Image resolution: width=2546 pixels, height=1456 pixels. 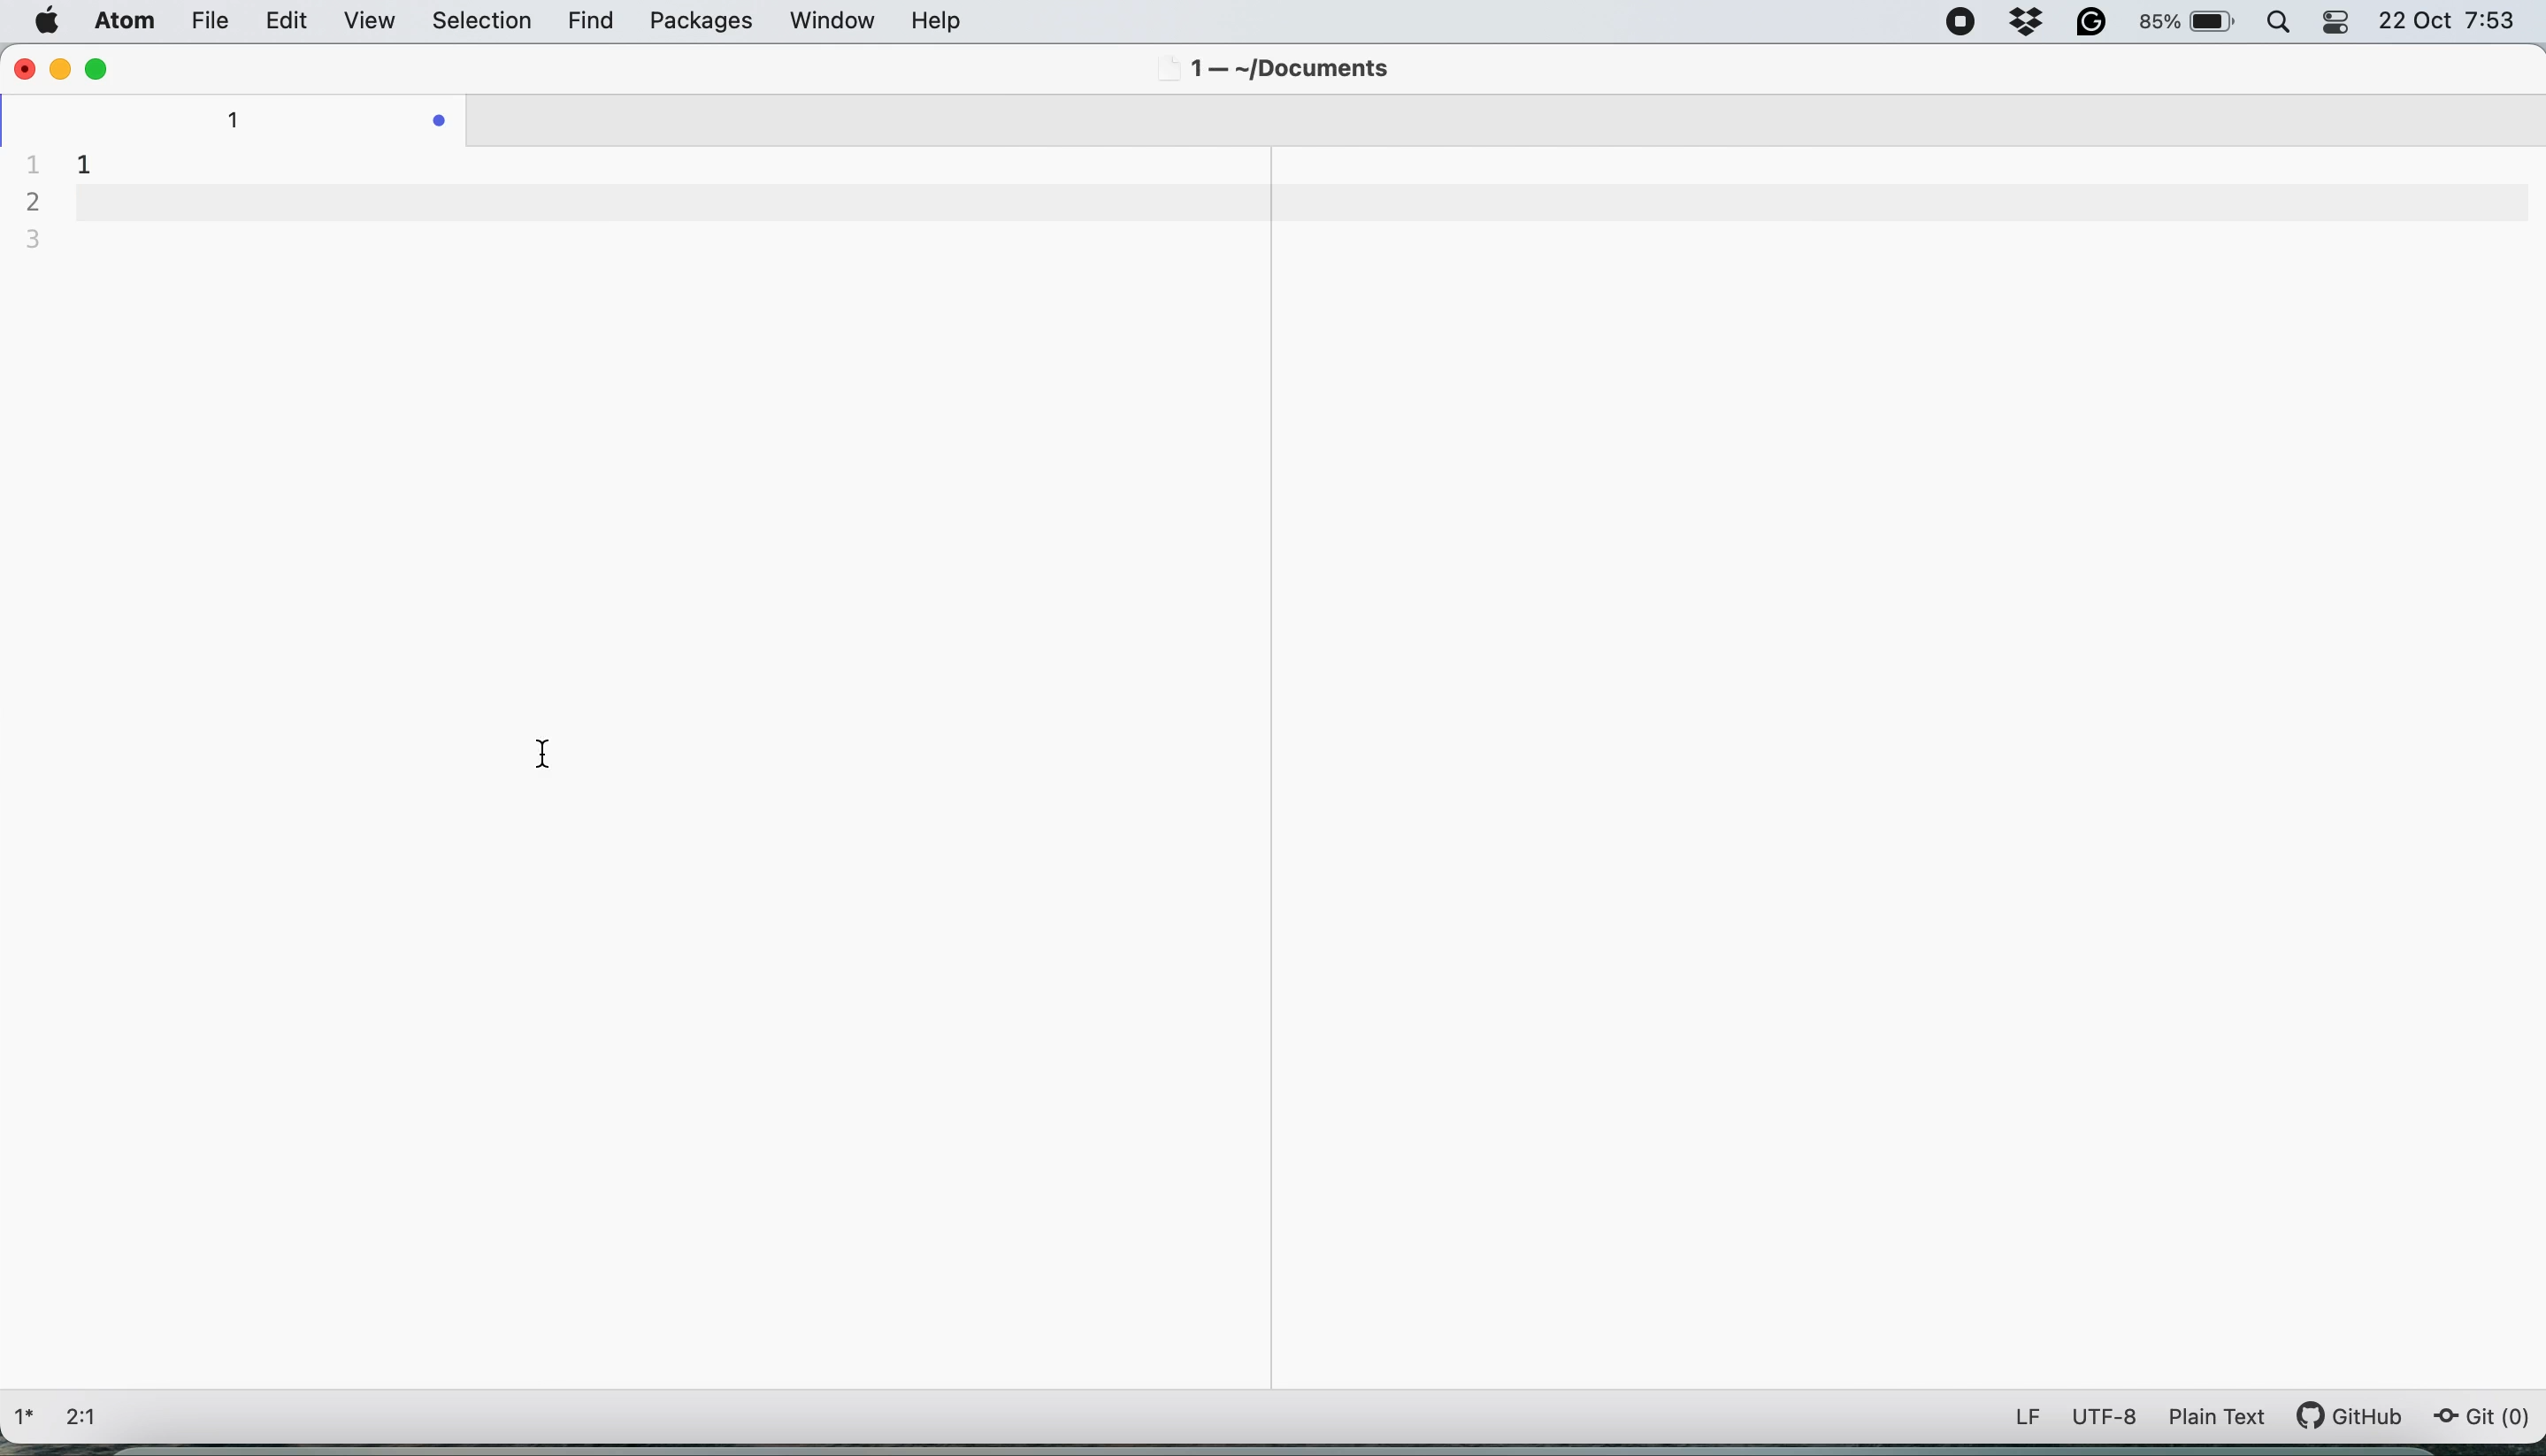 I want to click on utf 8, so click(x=2106, y=1420).